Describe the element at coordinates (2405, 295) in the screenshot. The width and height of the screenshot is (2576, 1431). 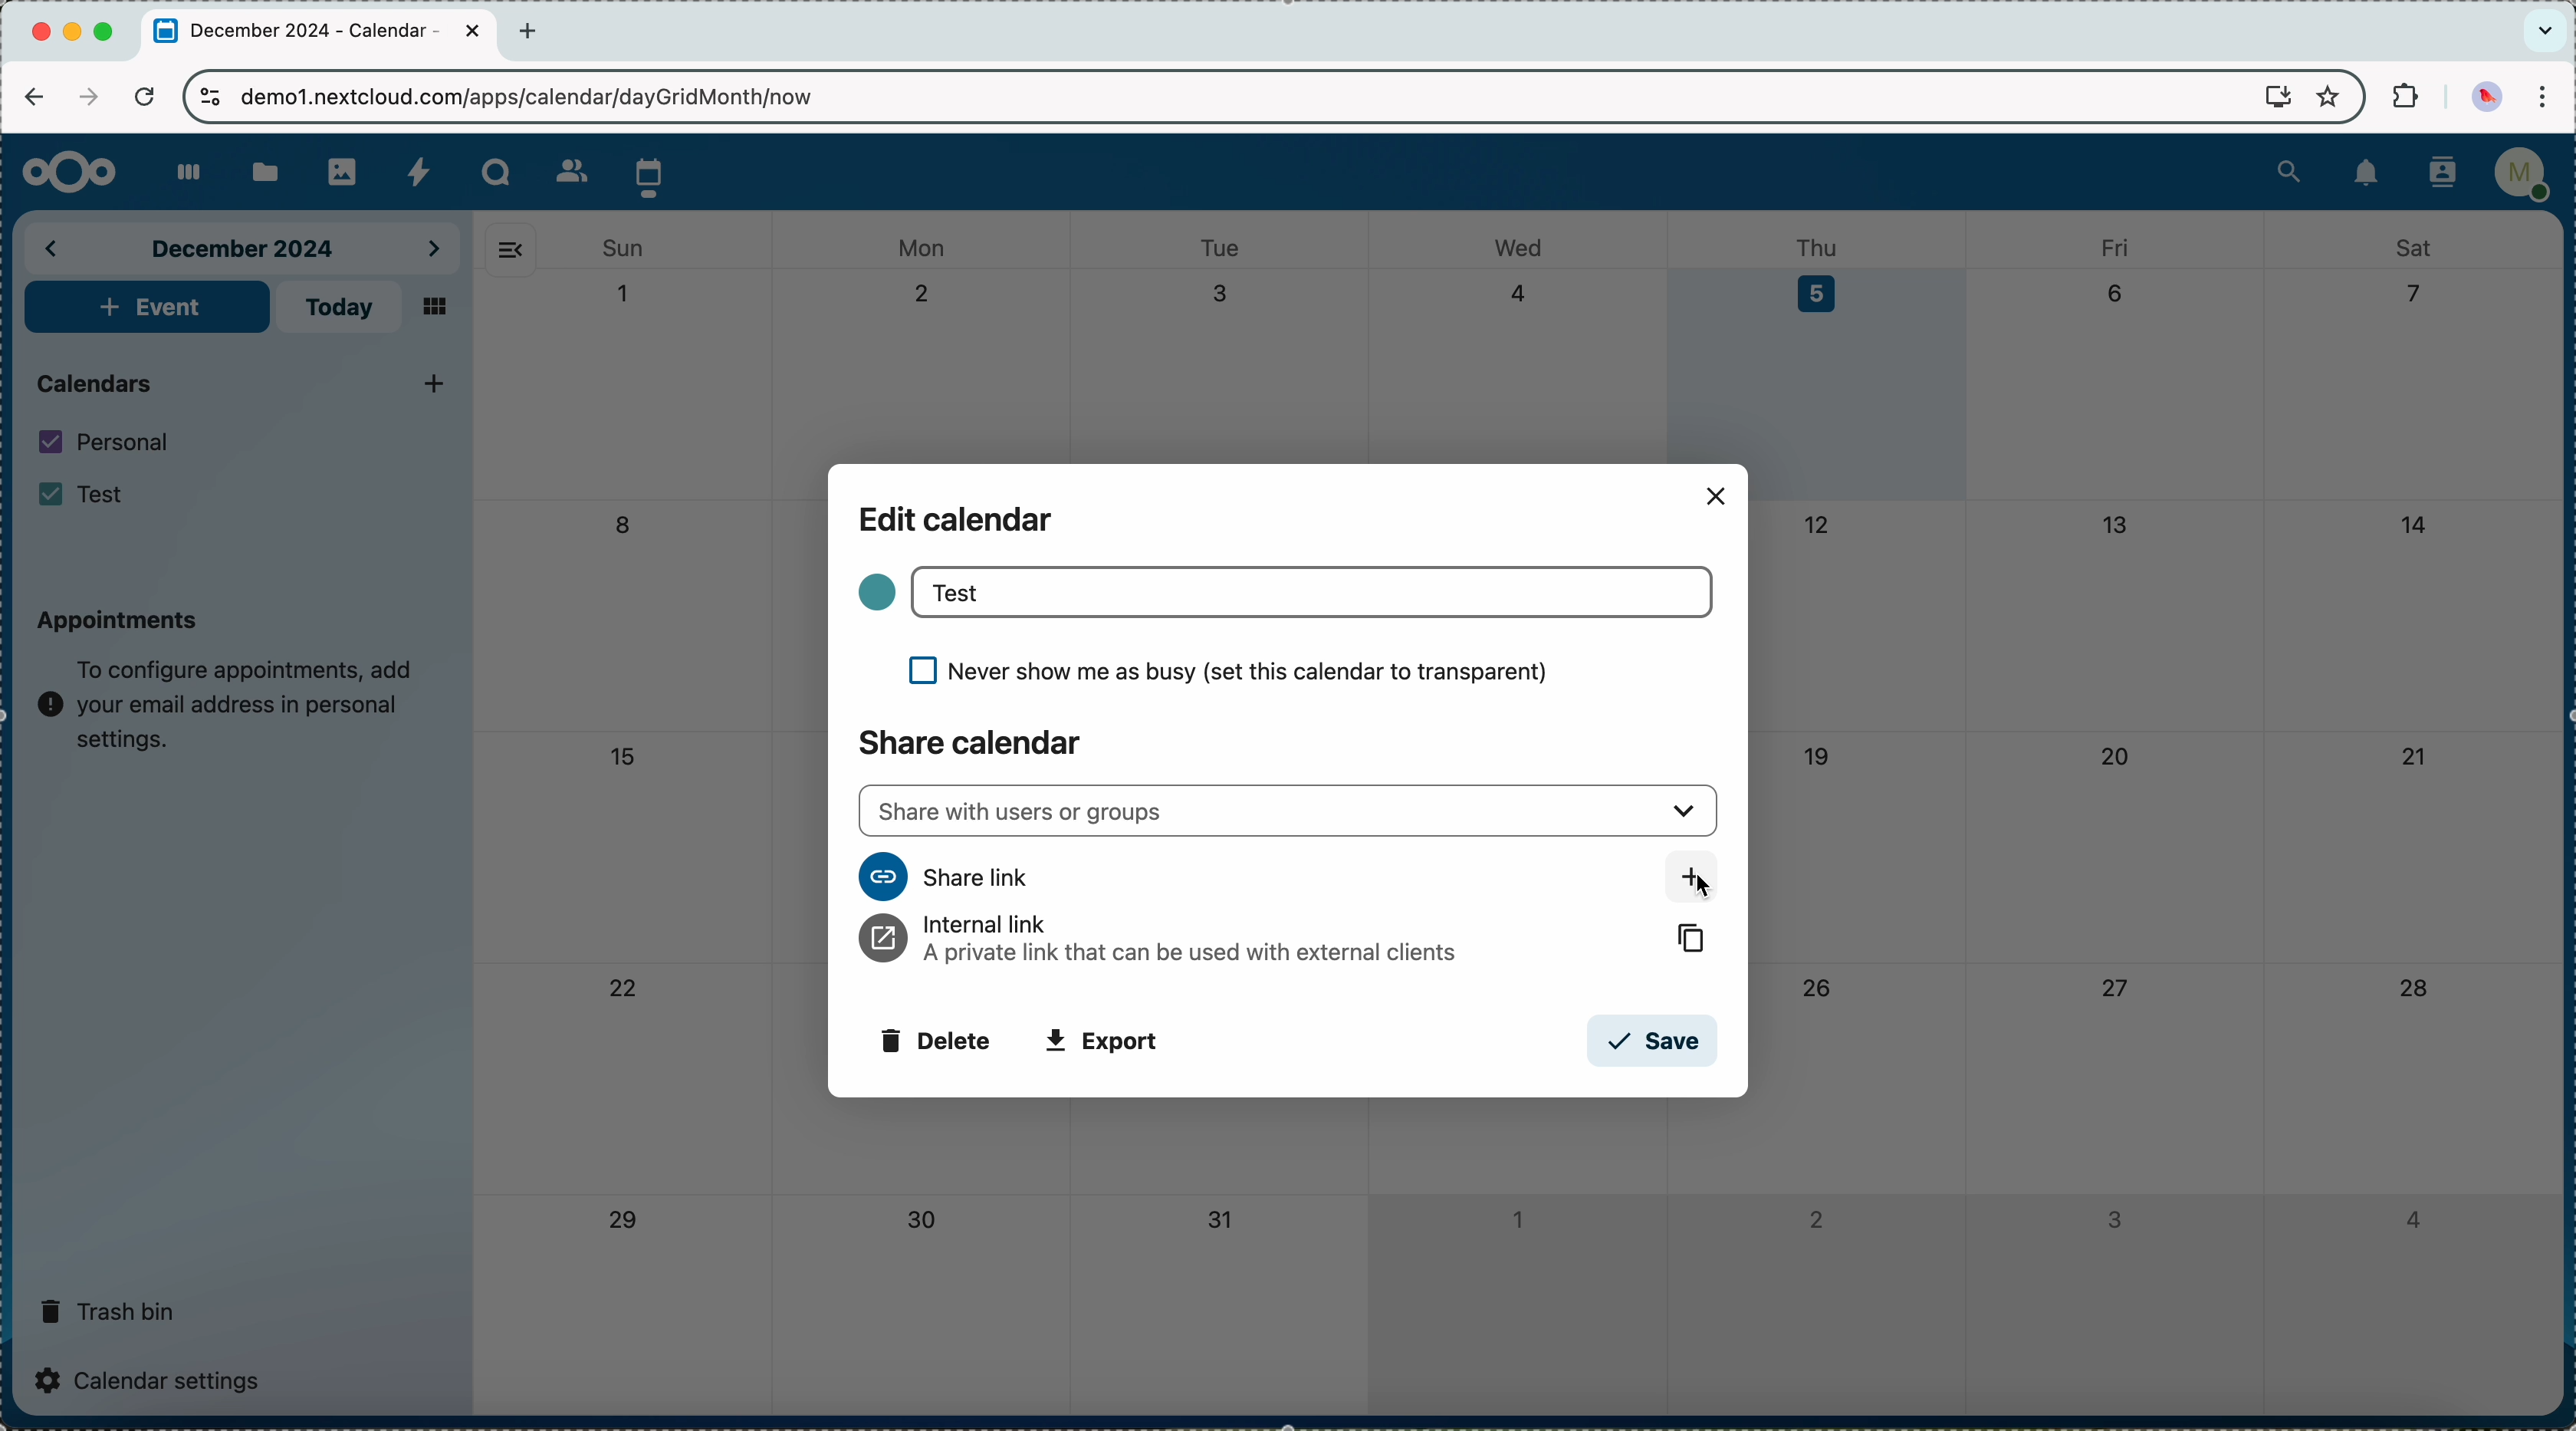
I see `7` at that location.